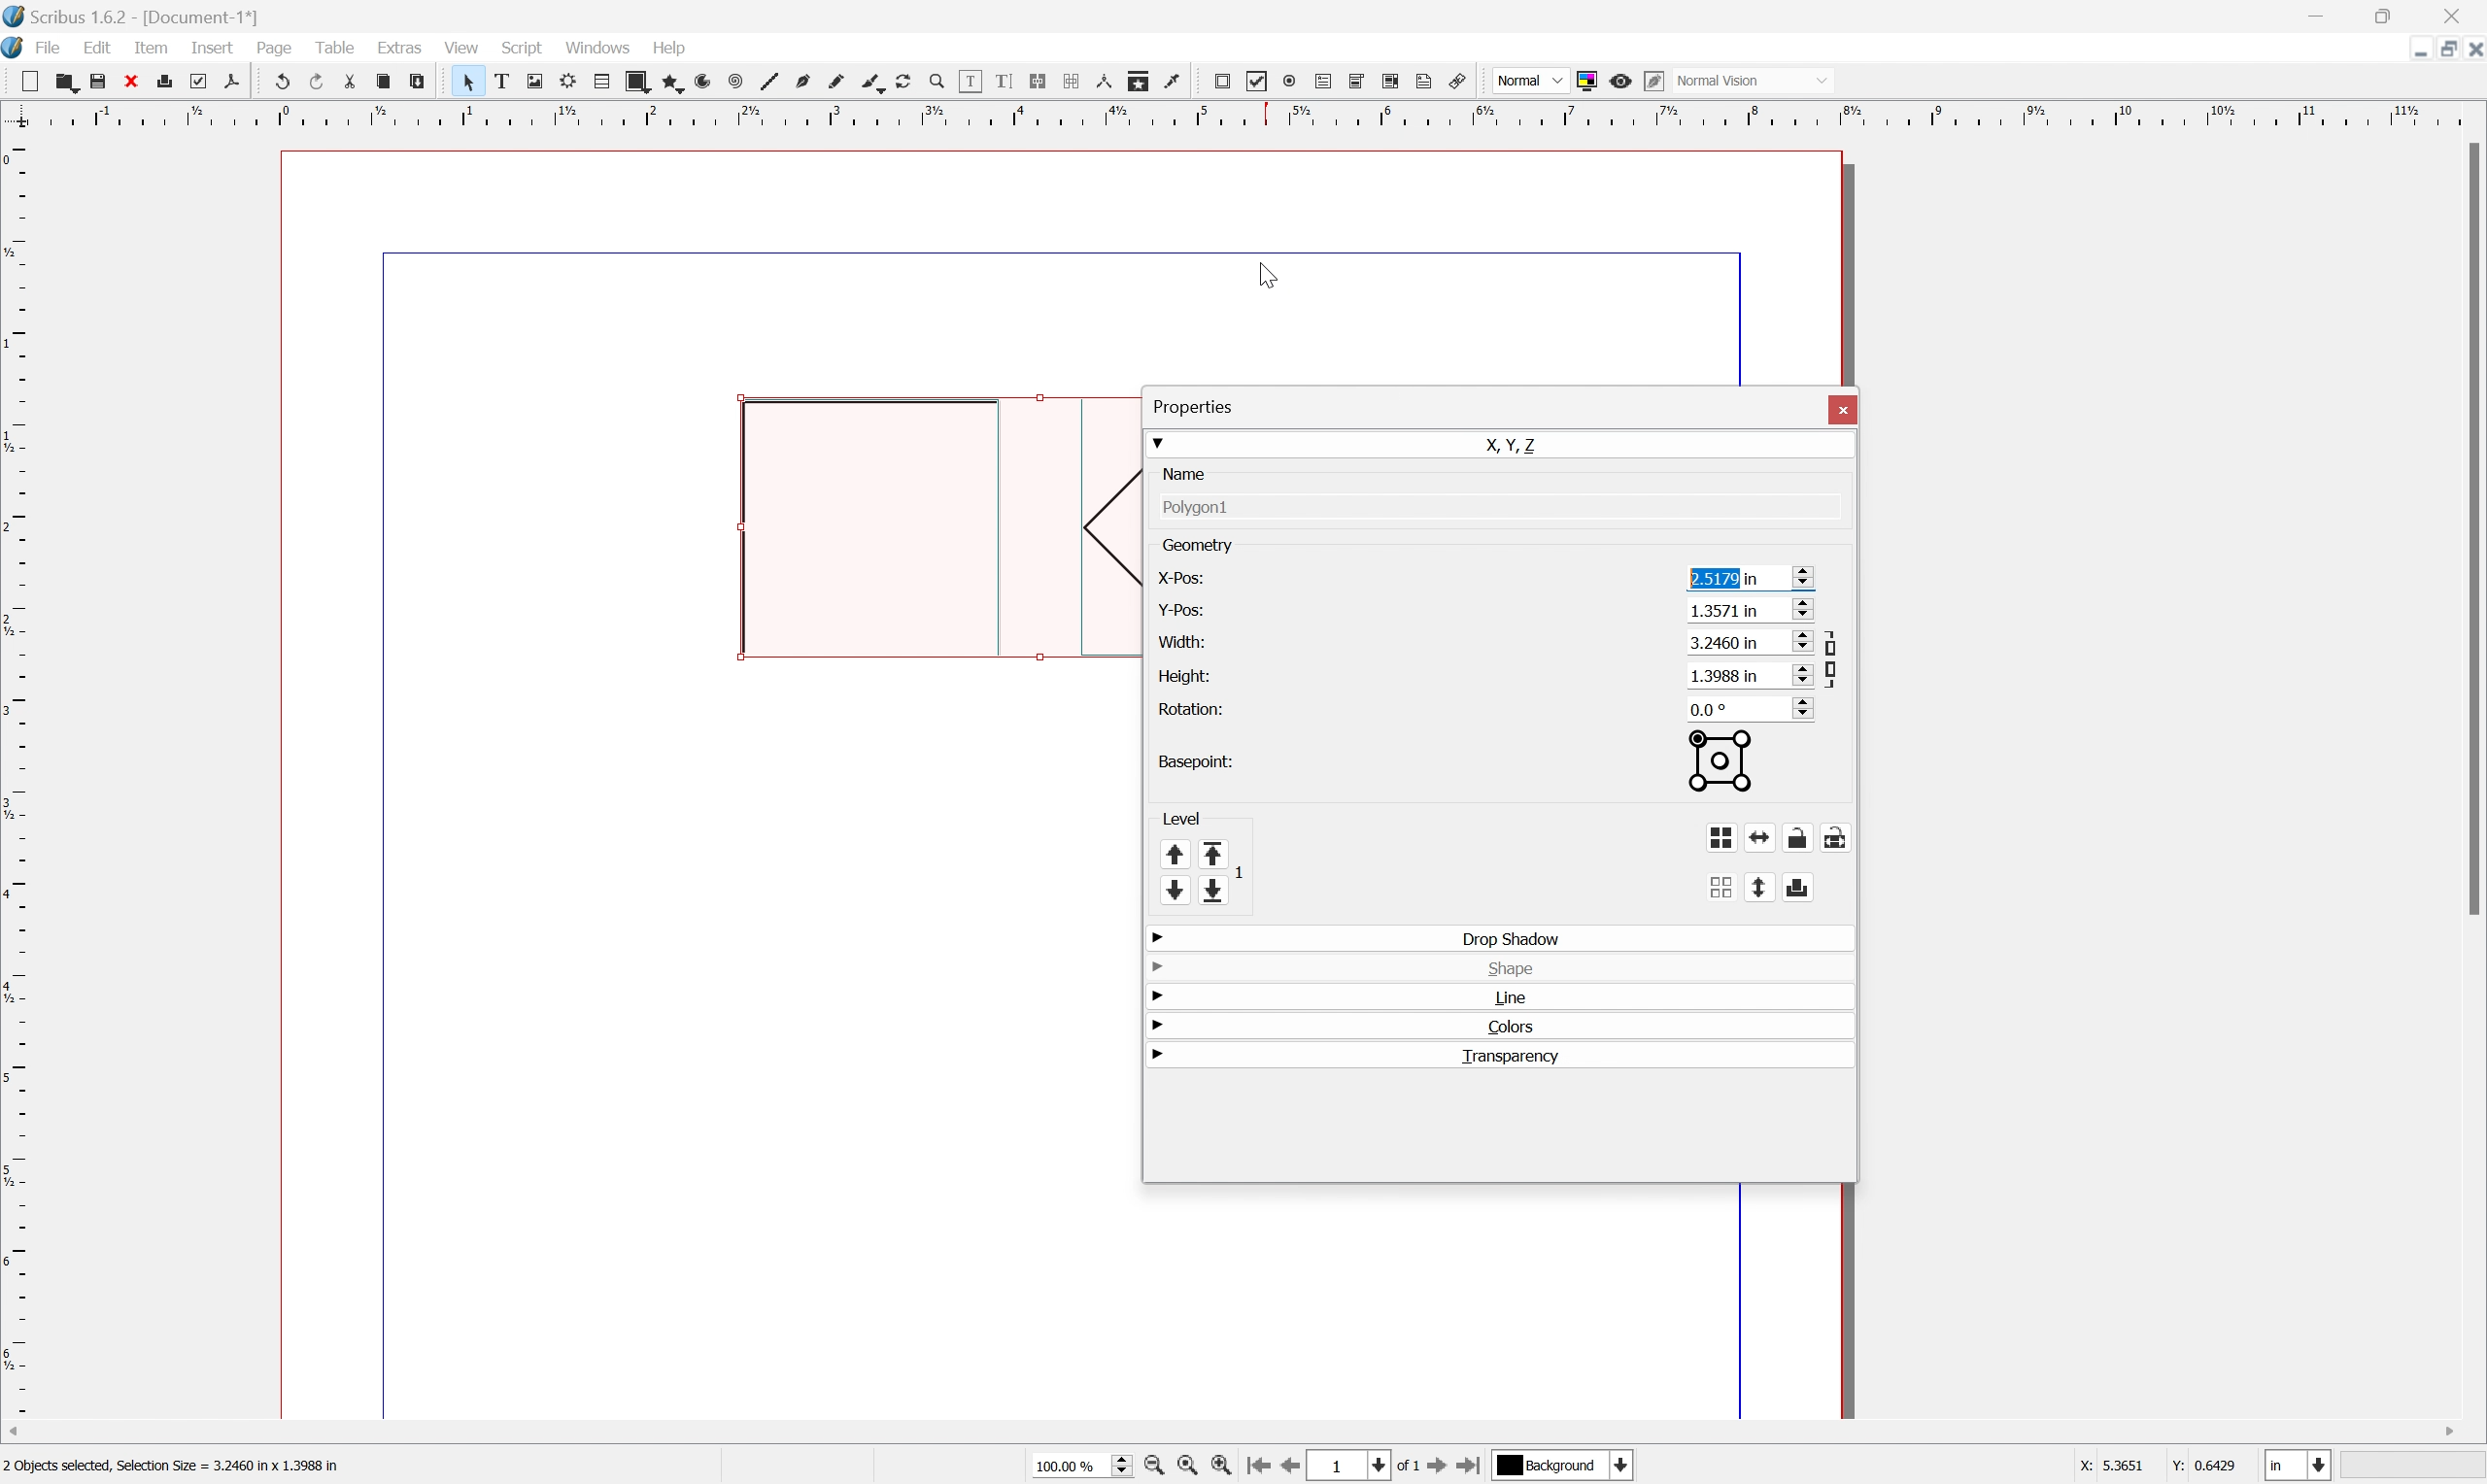 The width and height of the screenshot is (2487, 1484). What do you see at coordinates (1003, 83) in the screenshot?
I see `edit text with story editor` at bounding box center [1003, 83].